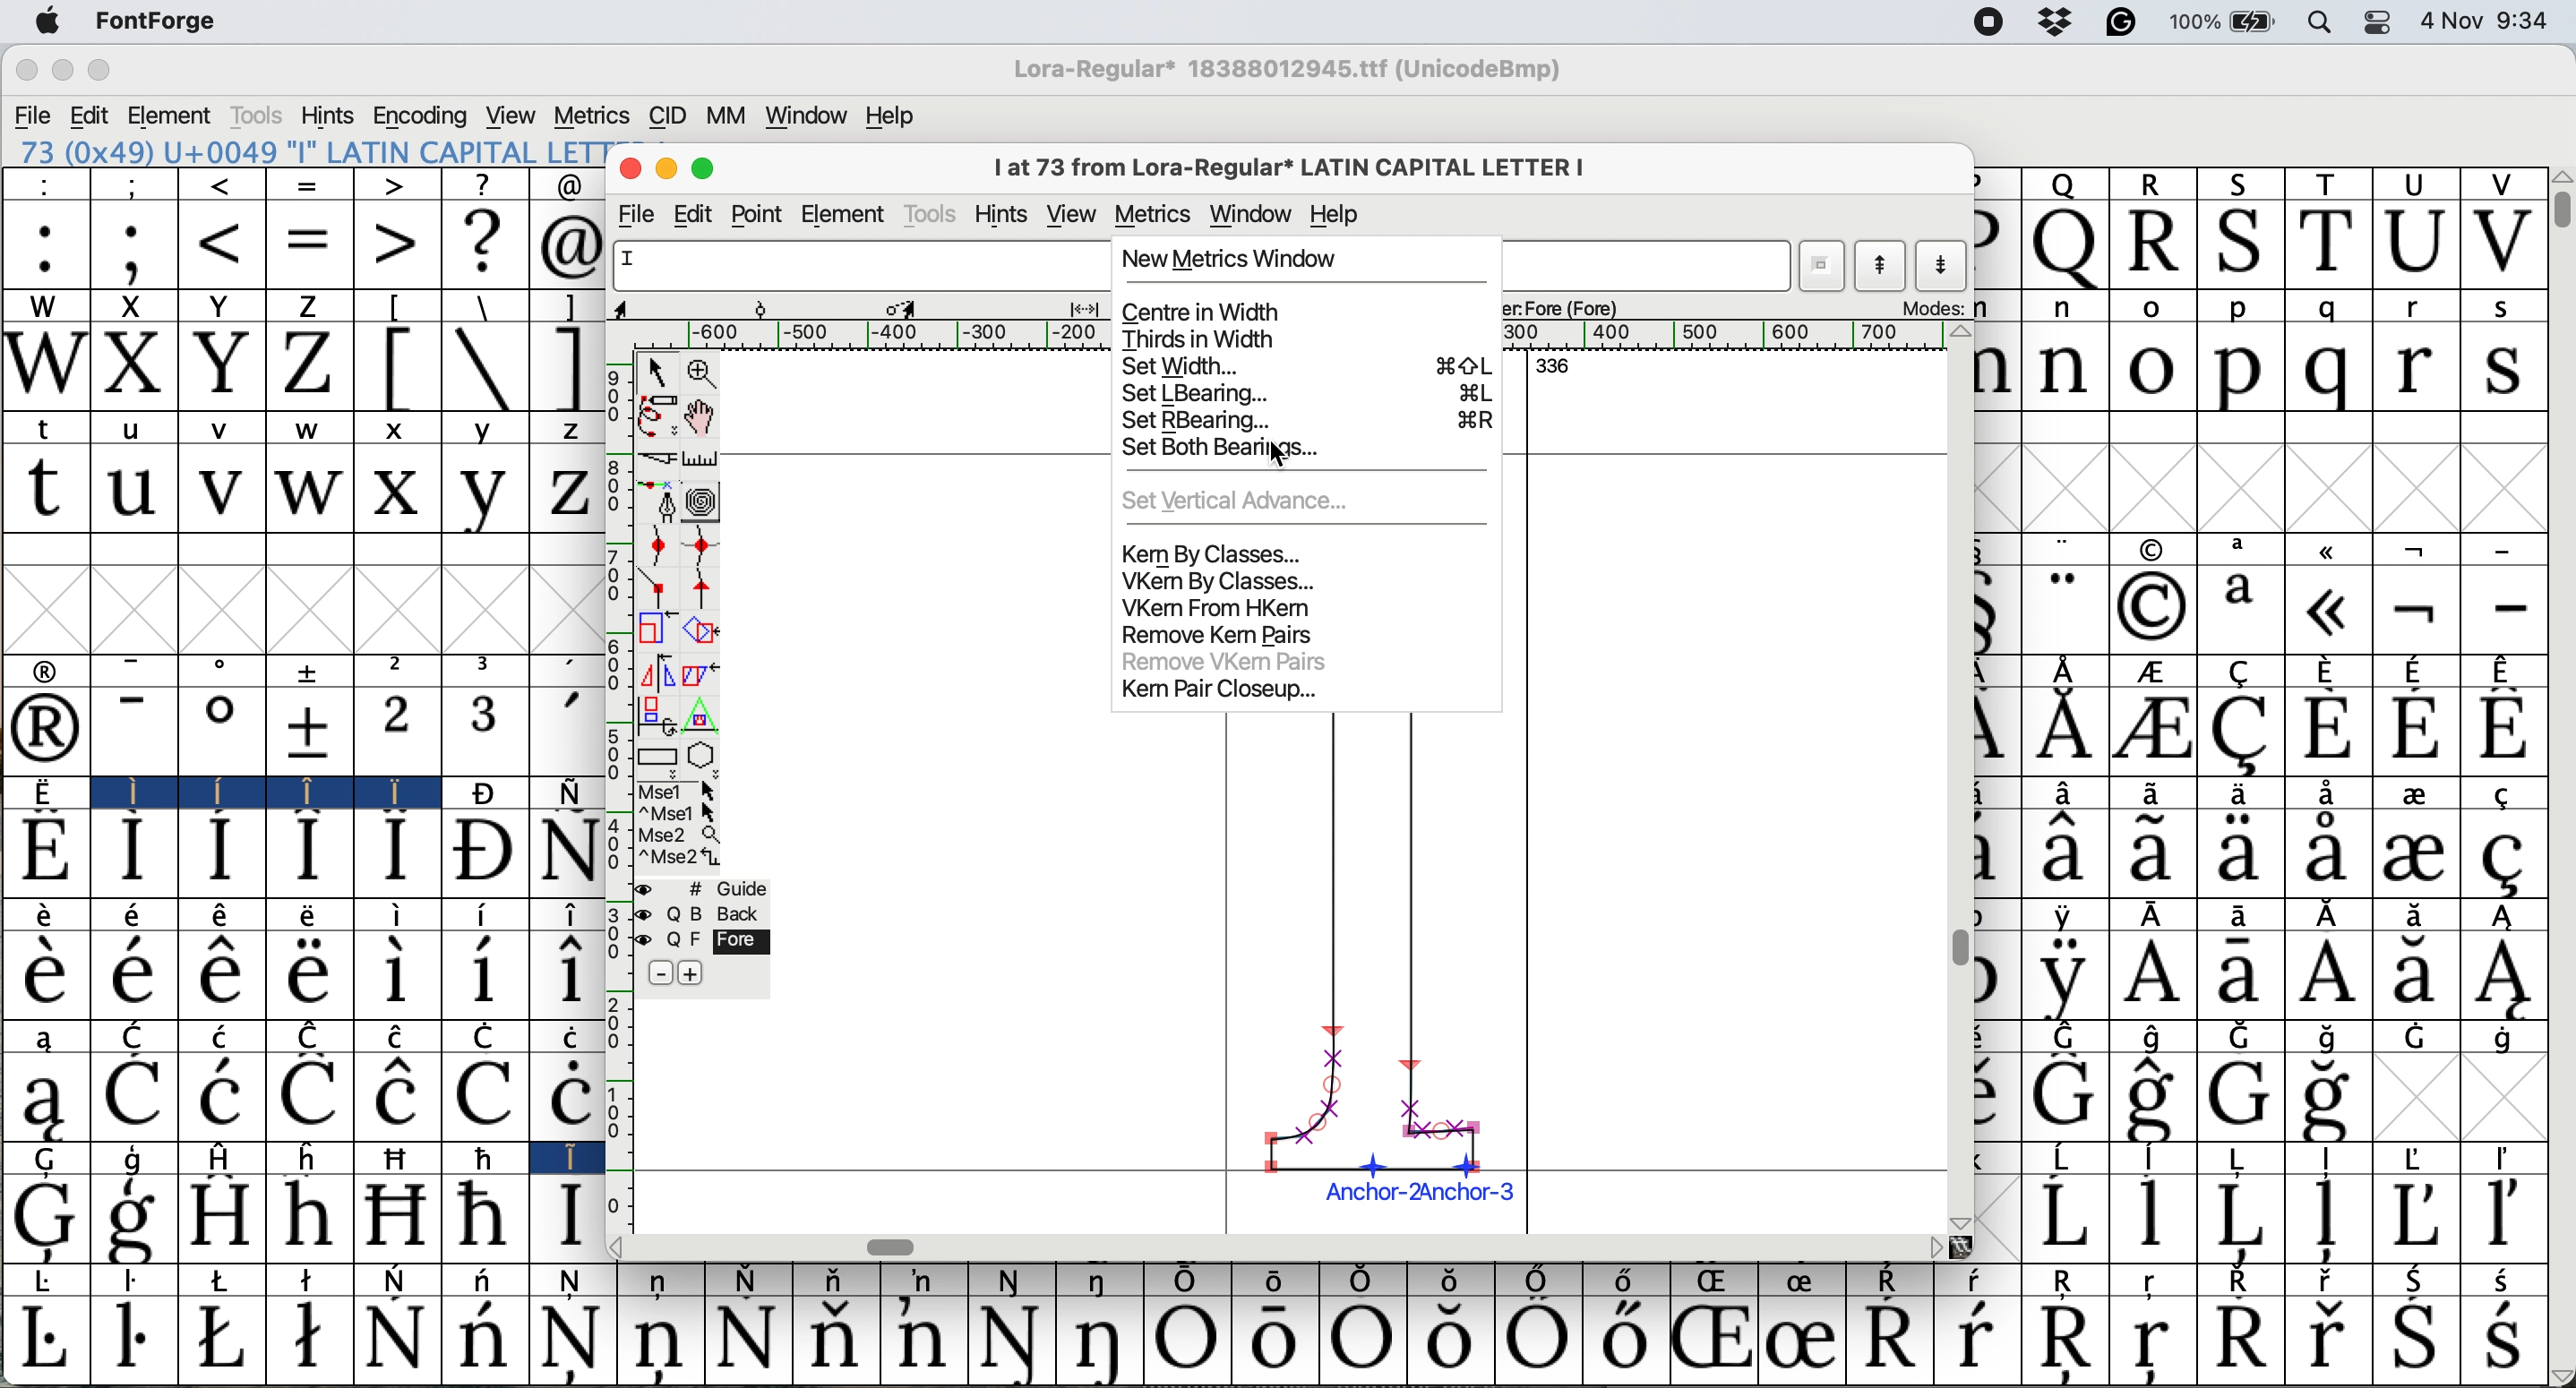 Image resolution: width=2576 pixels, height=1388 pixels. I want to click on Symbol, so click(746, 1279).